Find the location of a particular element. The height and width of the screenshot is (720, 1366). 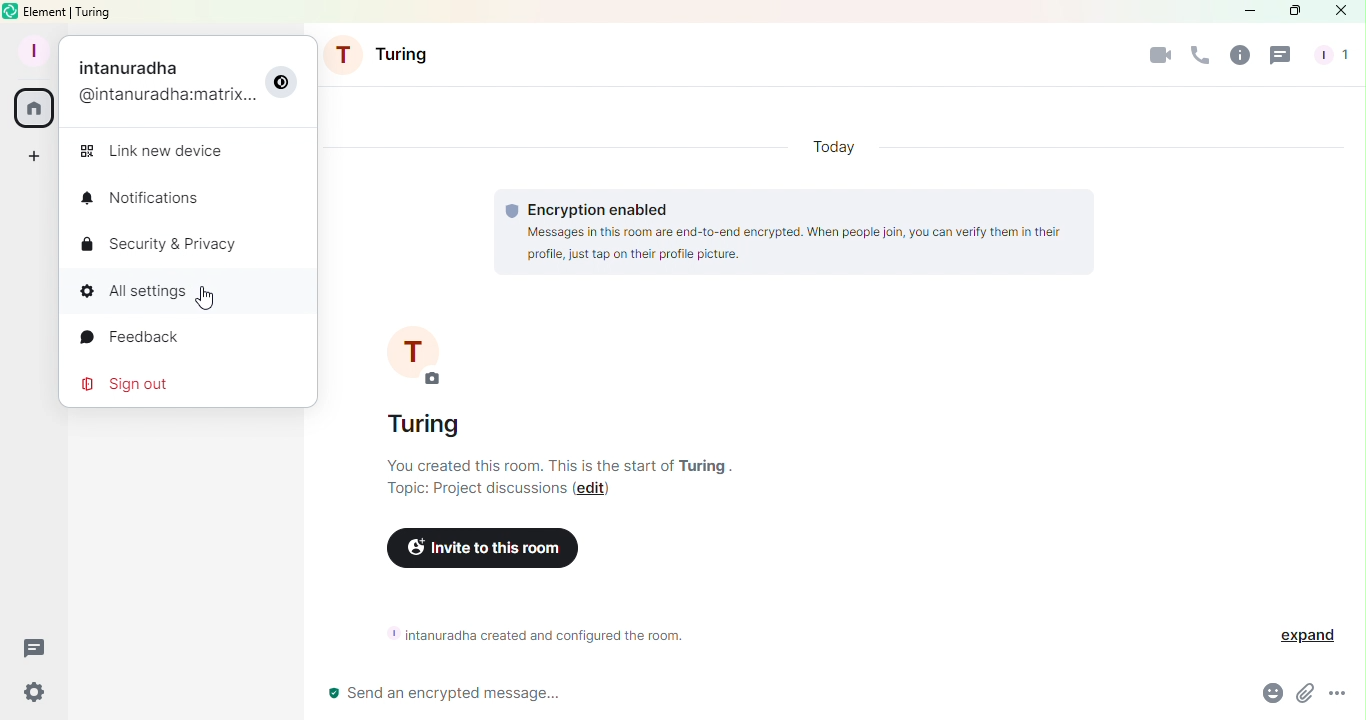

Today is located at coordinates (836, 151).